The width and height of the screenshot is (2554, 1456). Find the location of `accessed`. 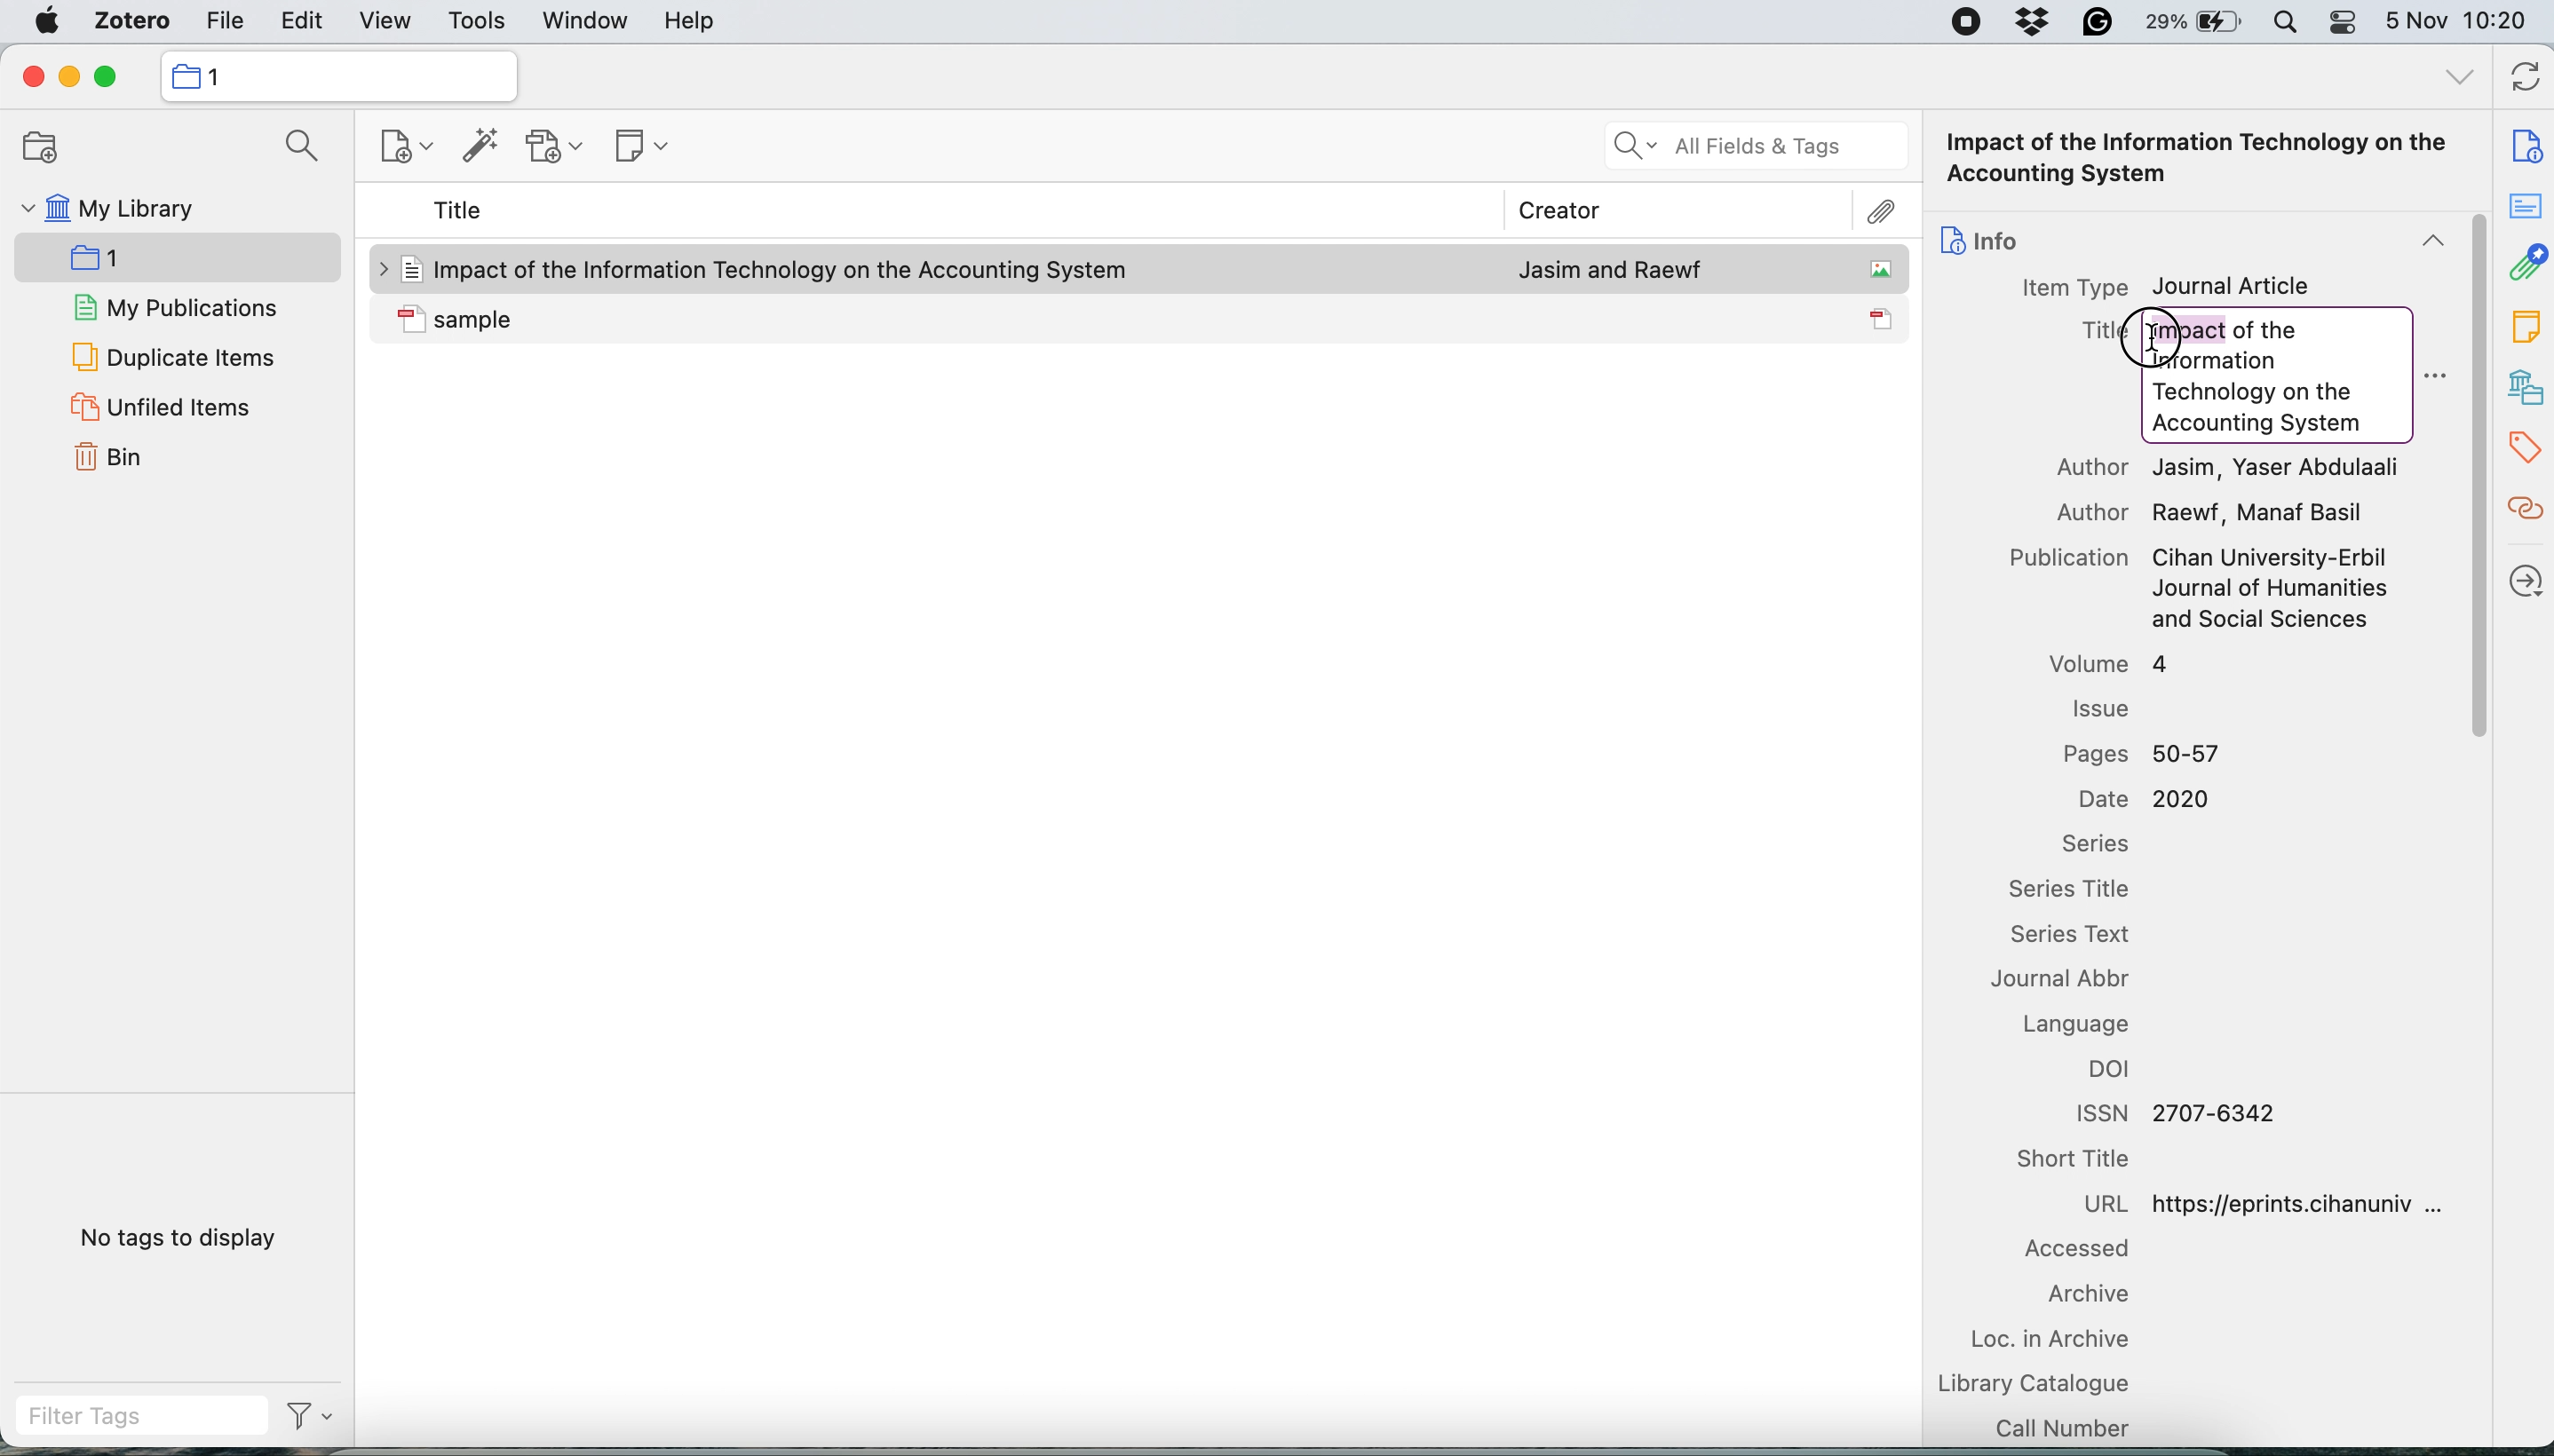

accessed is located at coordinates (2090, 1248).